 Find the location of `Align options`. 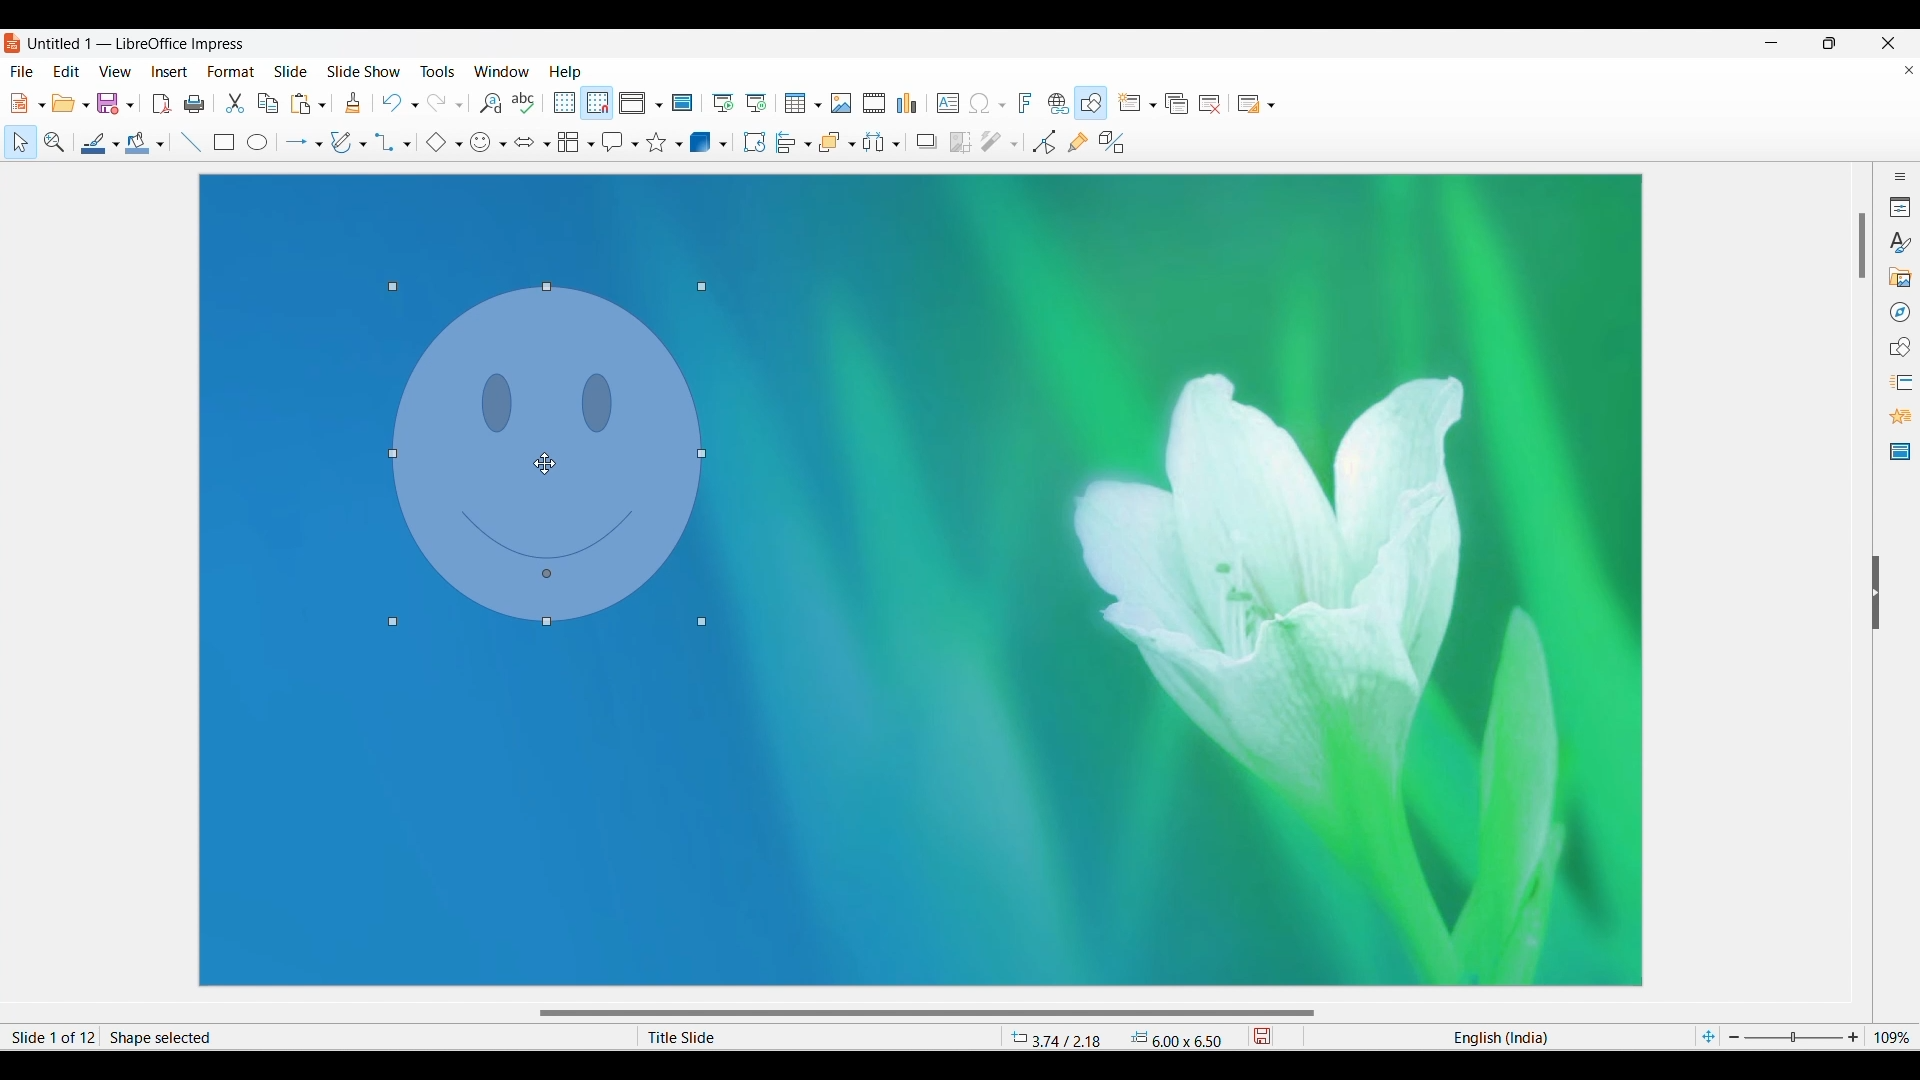

Align options is located at coordinates (809, 145).